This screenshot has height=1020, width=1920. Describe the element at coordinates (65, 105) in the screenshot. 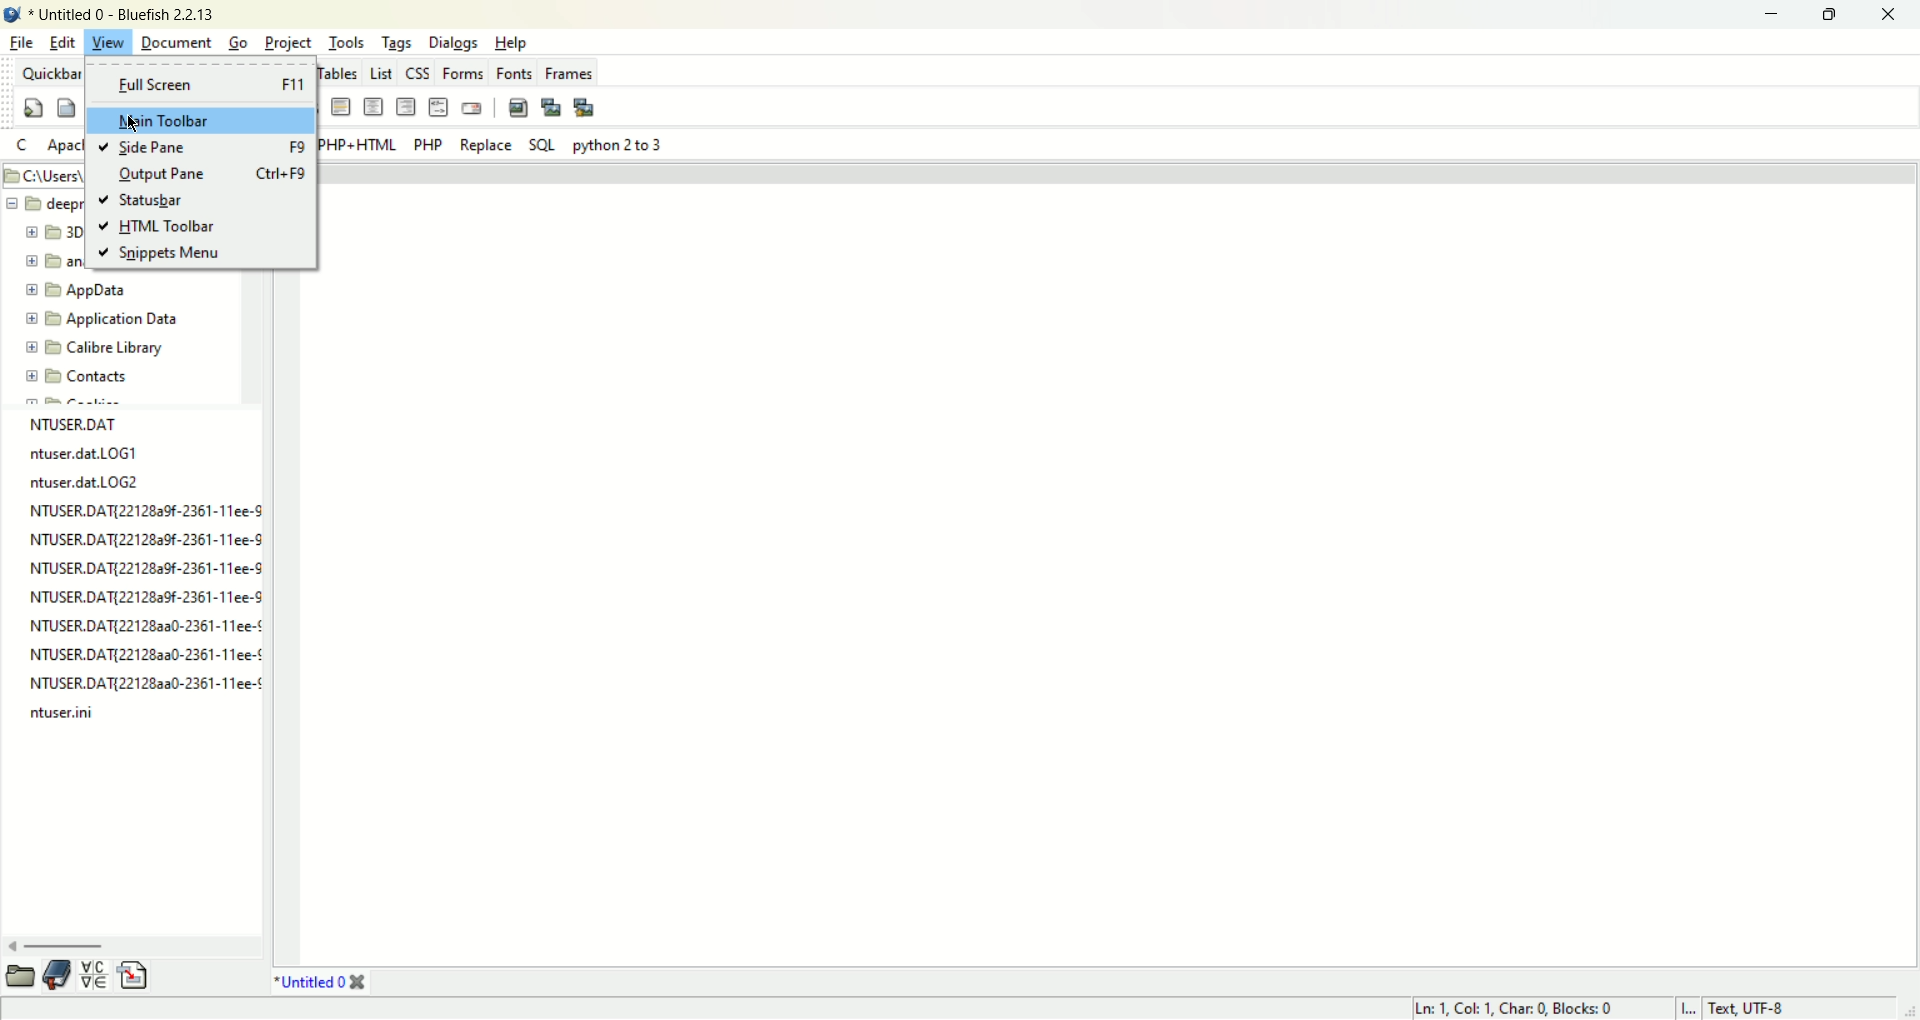

I see `body` at that location.